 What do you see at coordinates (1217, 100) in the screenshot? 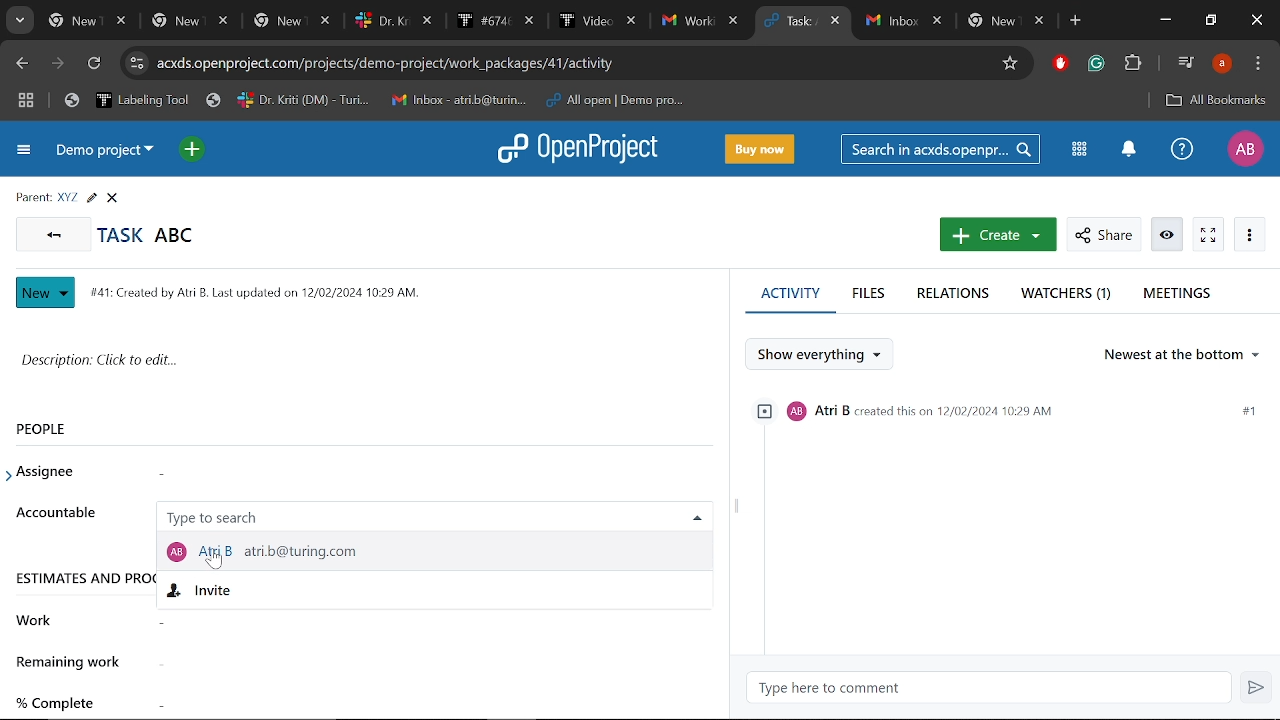
I see `All bookmarks` at bounding box center [1217, 100].